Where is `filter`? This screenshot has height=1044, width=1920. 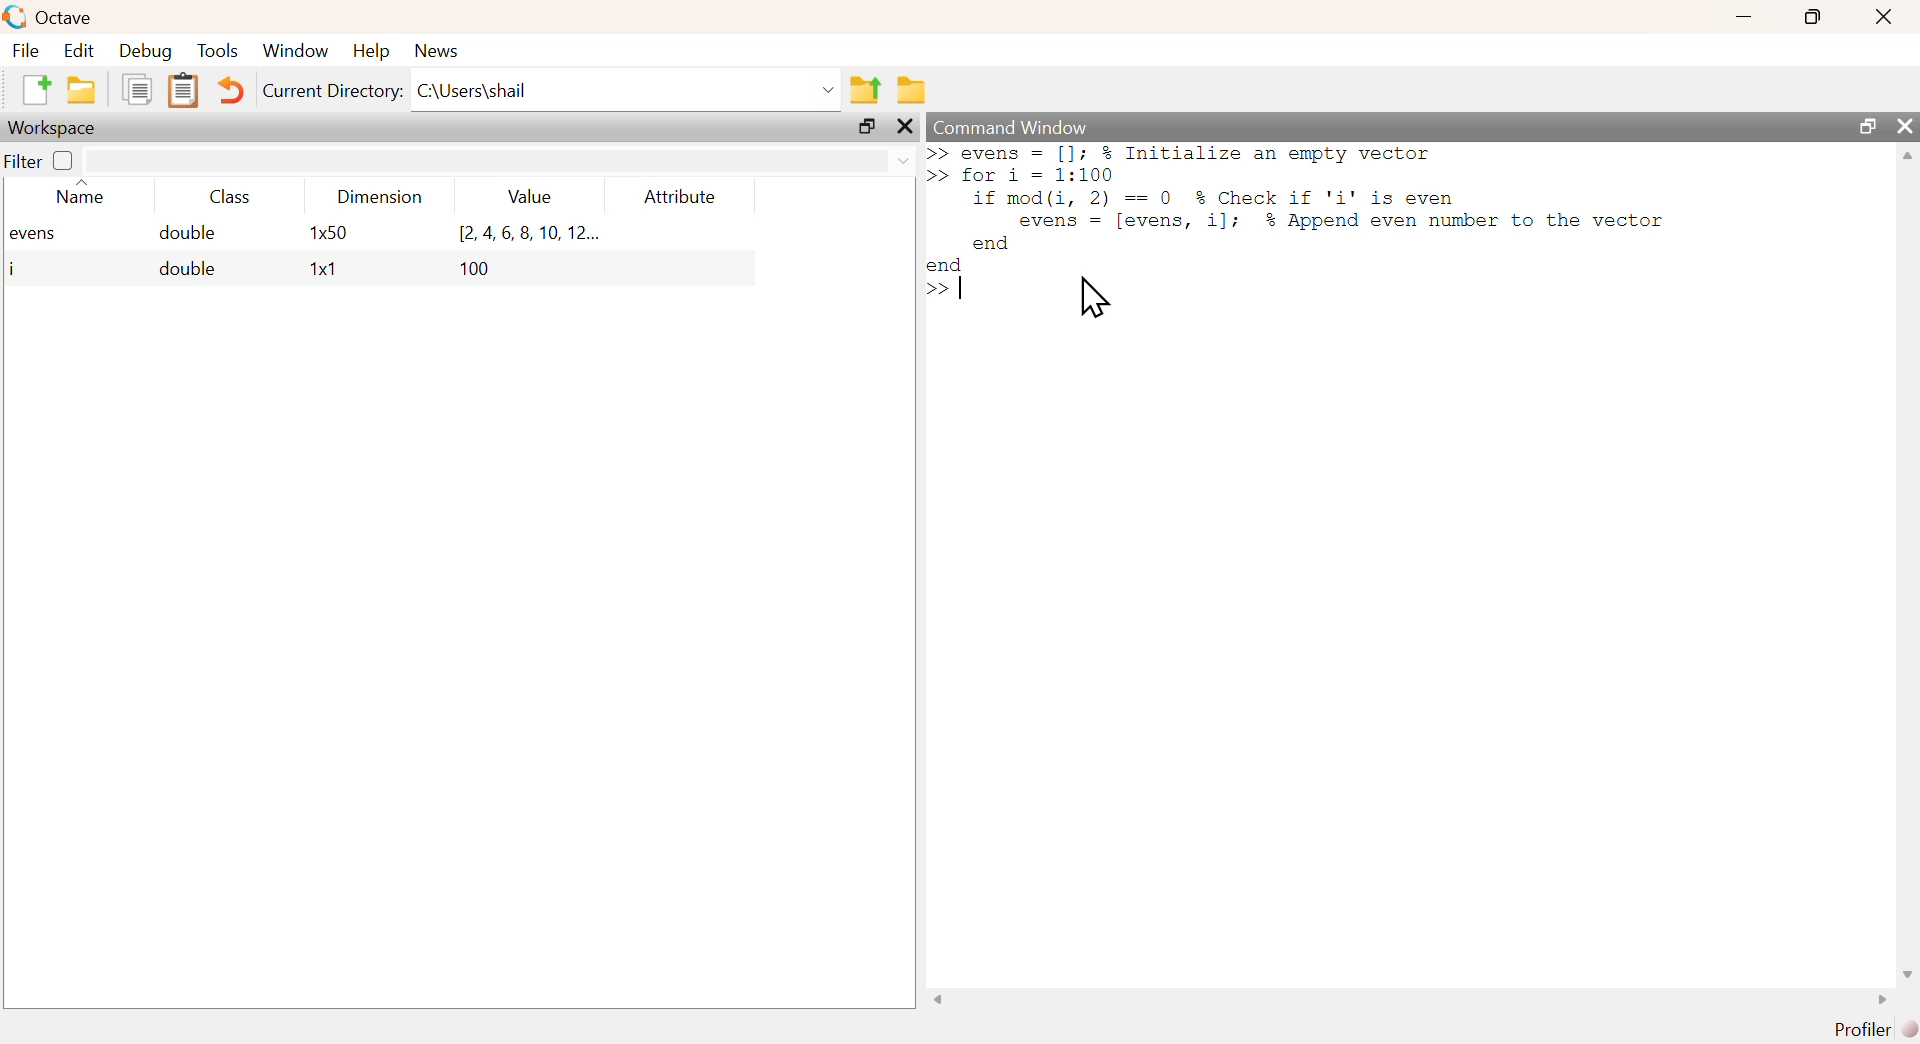
filter is located at coordinates (23, 160).